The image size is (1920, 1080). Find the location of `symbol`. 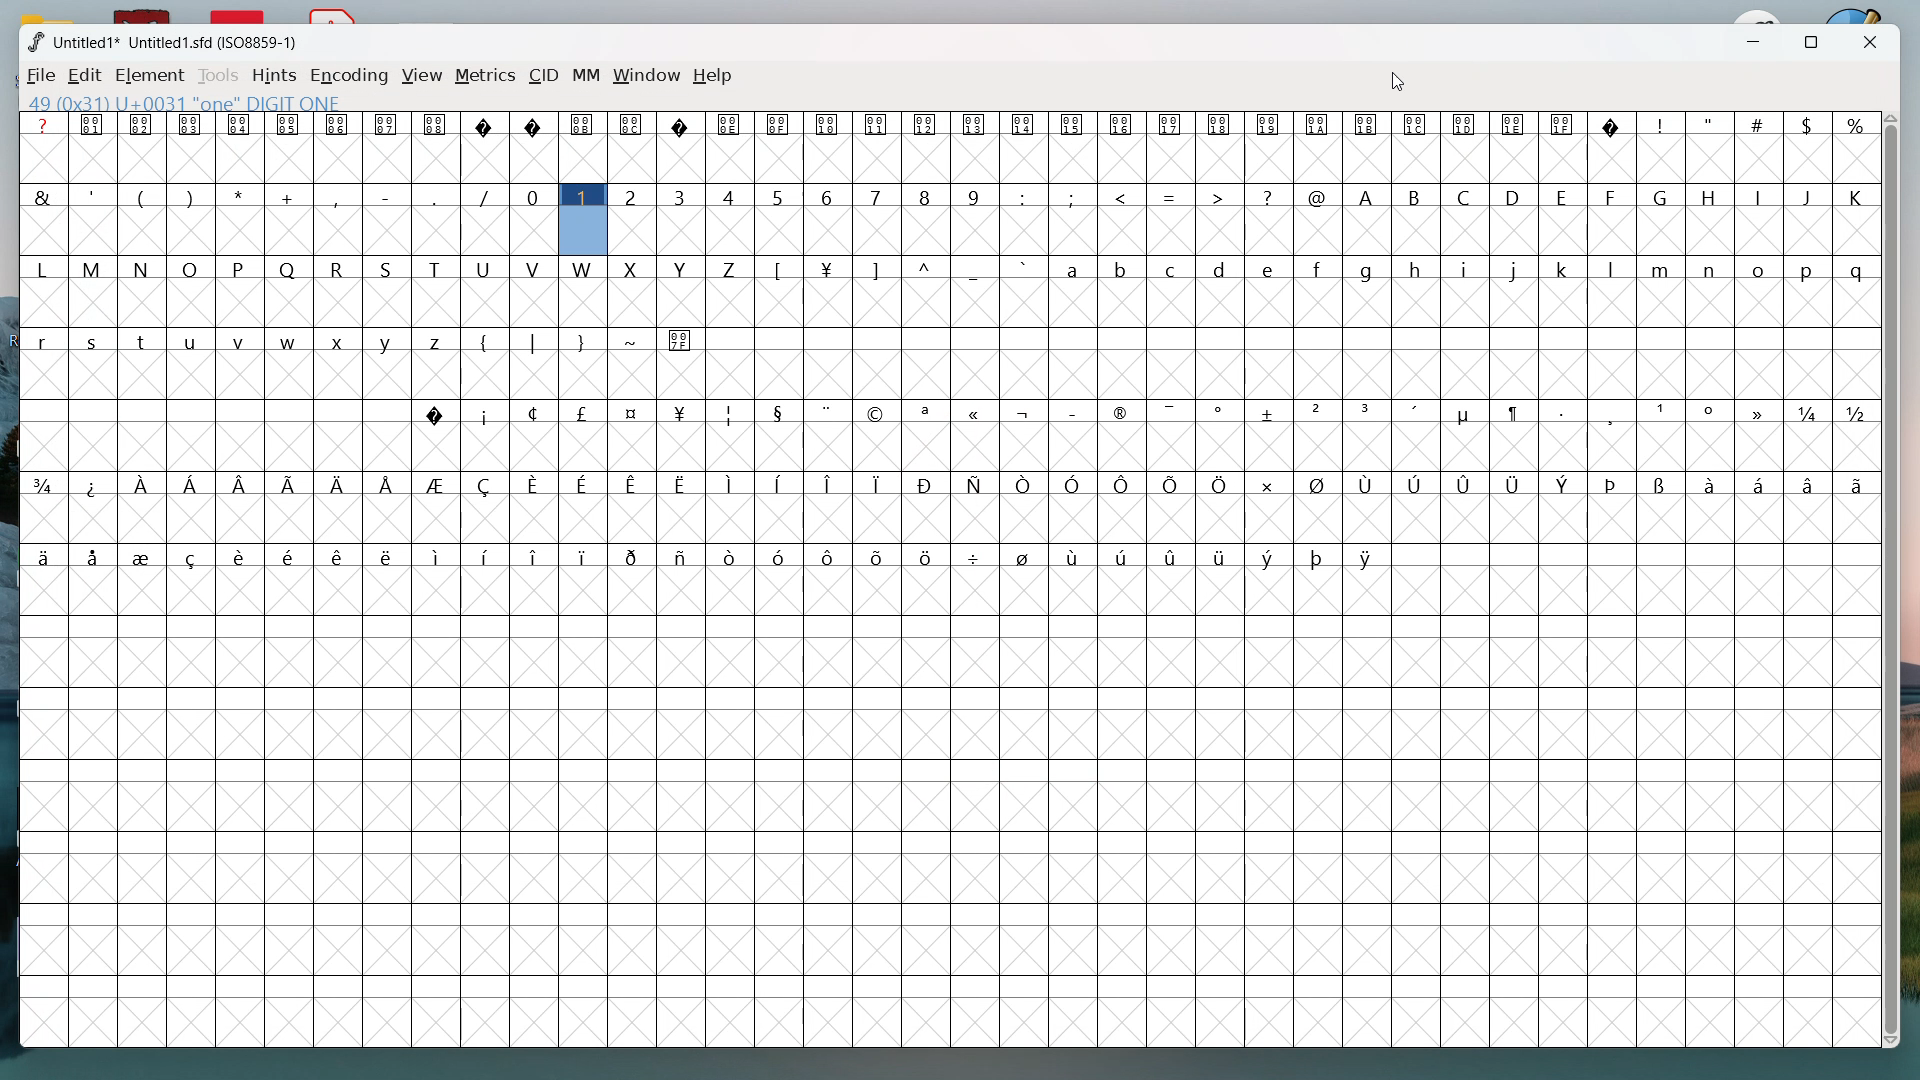

symbol is located at coordinates (1221, 124).